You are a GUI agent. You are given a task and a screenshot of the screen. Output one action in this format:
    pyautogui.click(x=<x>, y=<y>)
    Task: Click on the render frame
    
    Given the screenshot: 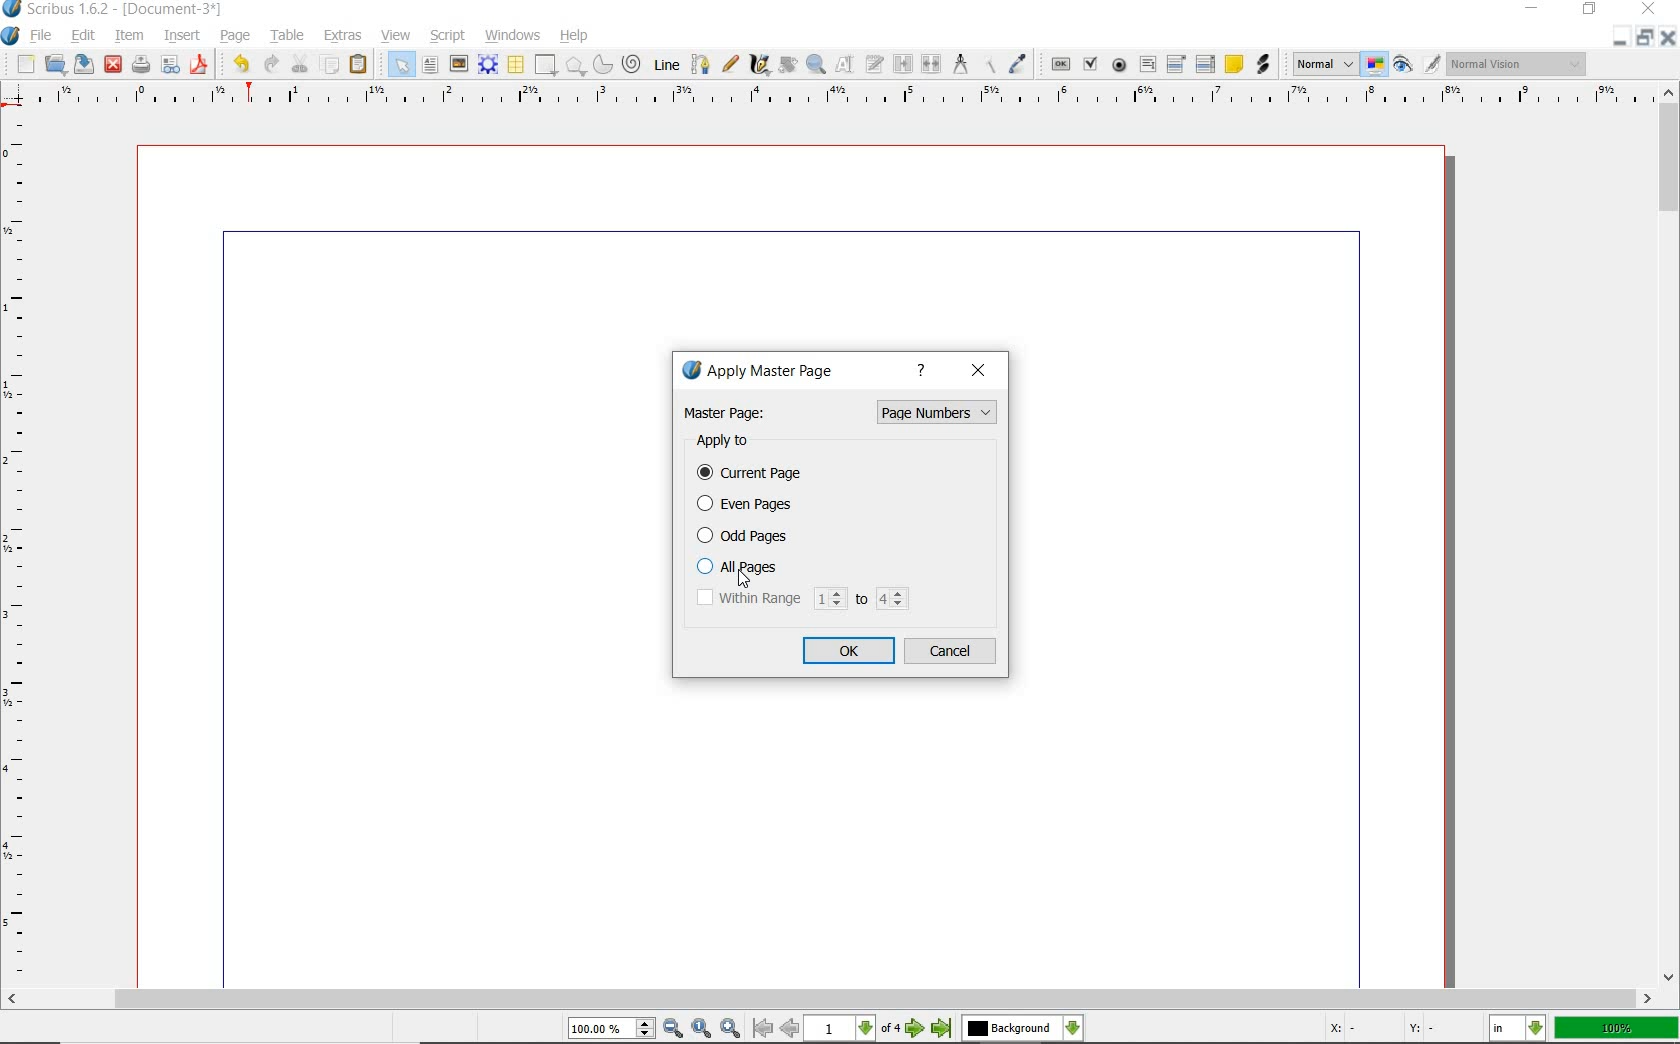 What is the action you would take?
    pyautogui.click(x=487, y=65)
    